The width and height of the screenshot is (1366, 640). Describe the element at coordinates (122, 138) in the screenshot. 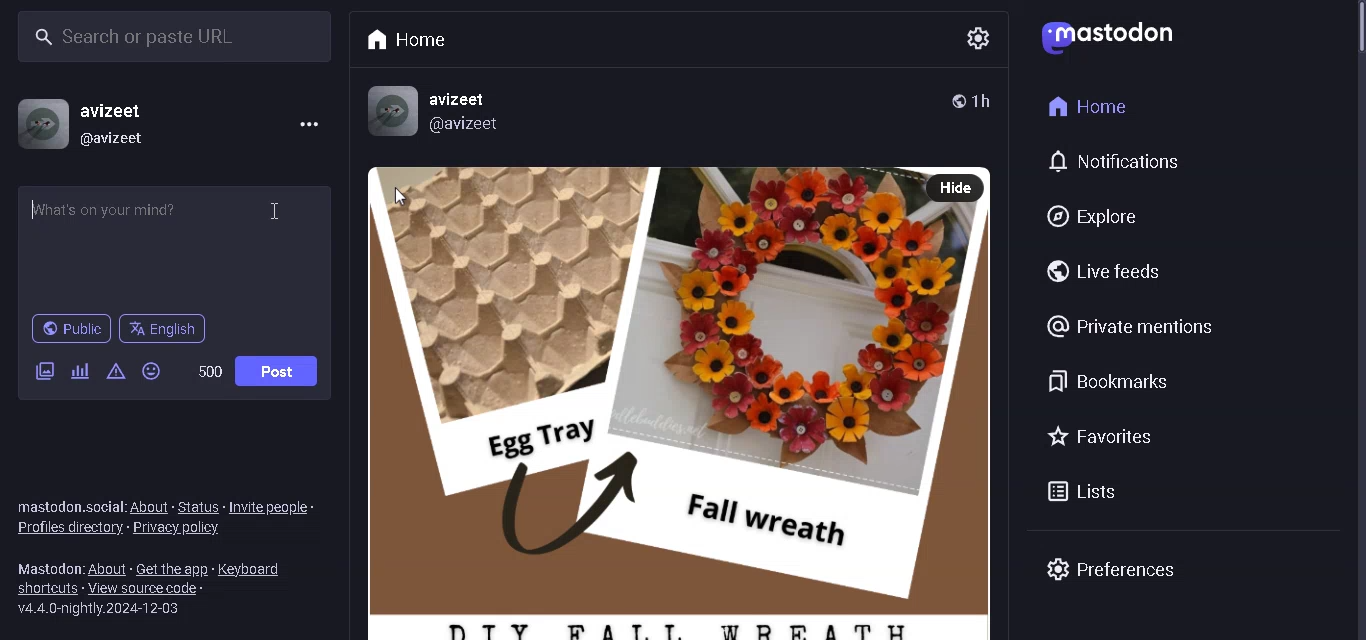

I see `@USERNAME` at that location.